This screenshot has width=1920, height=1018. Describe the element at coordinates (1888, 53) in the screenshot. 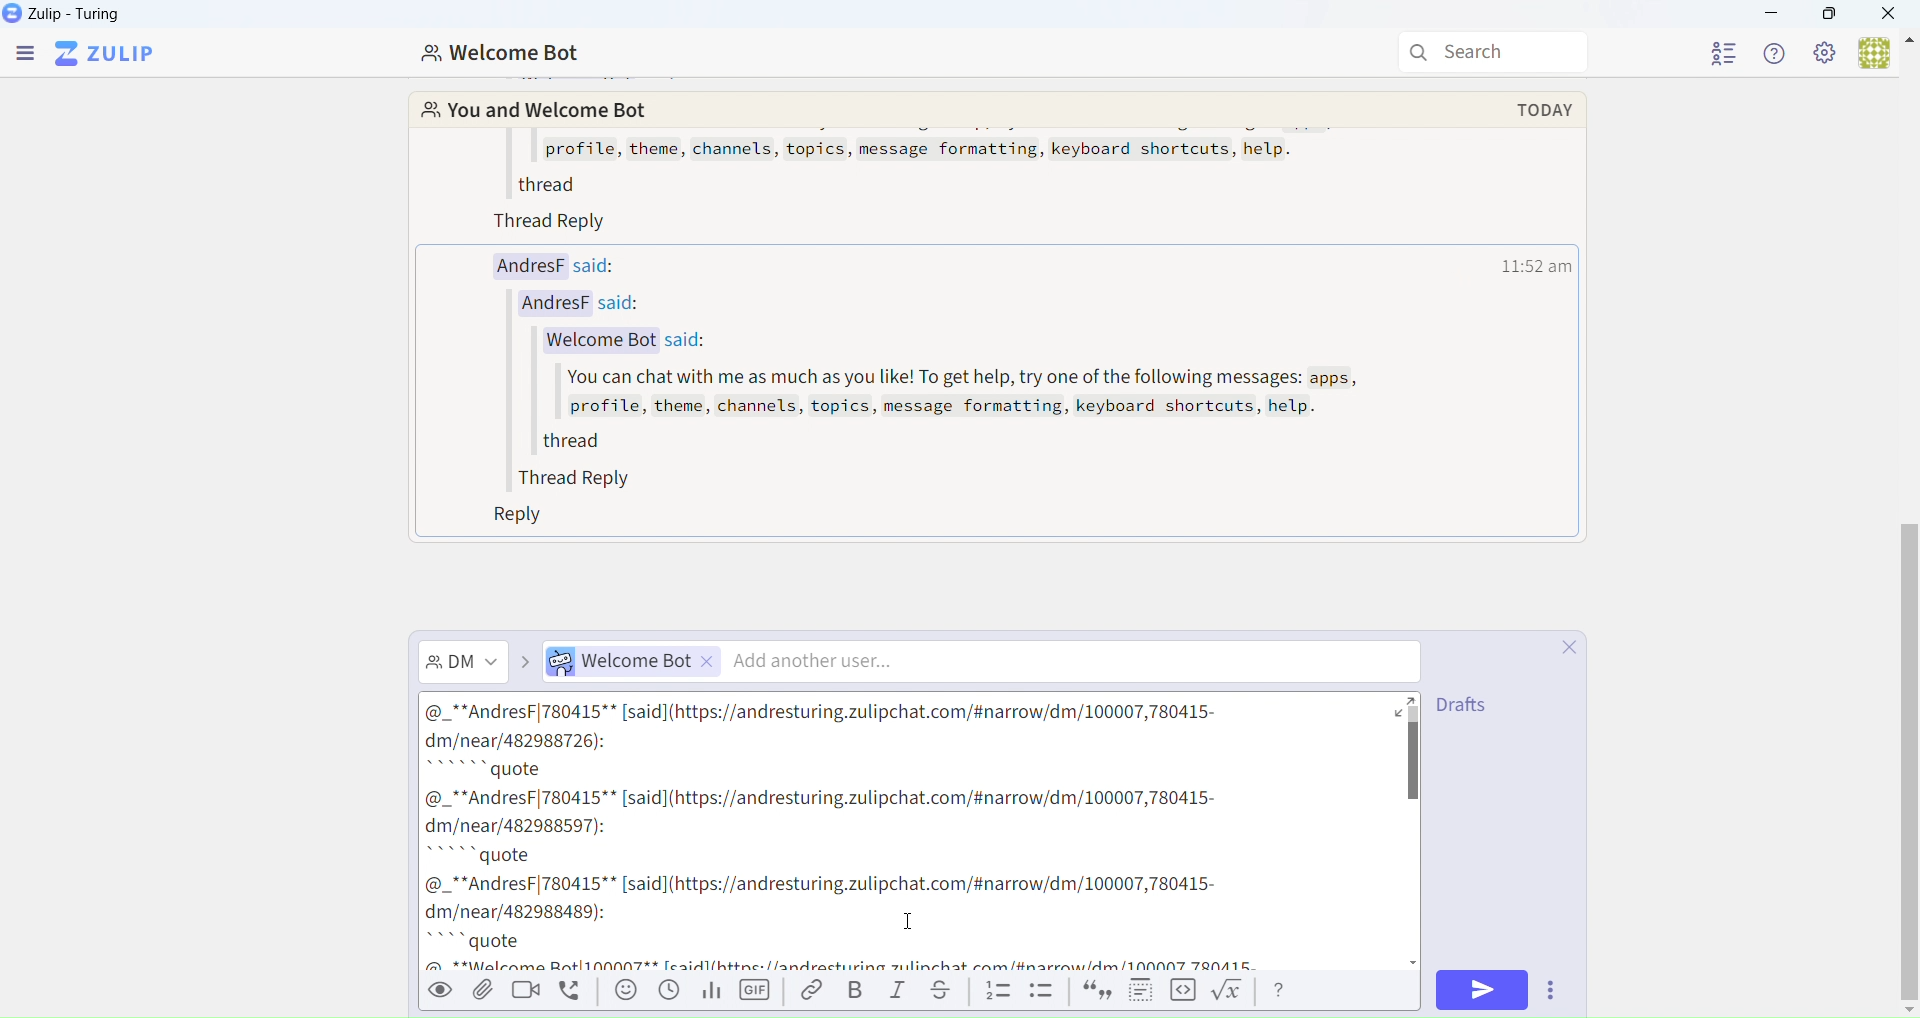

I see `User` at that location.